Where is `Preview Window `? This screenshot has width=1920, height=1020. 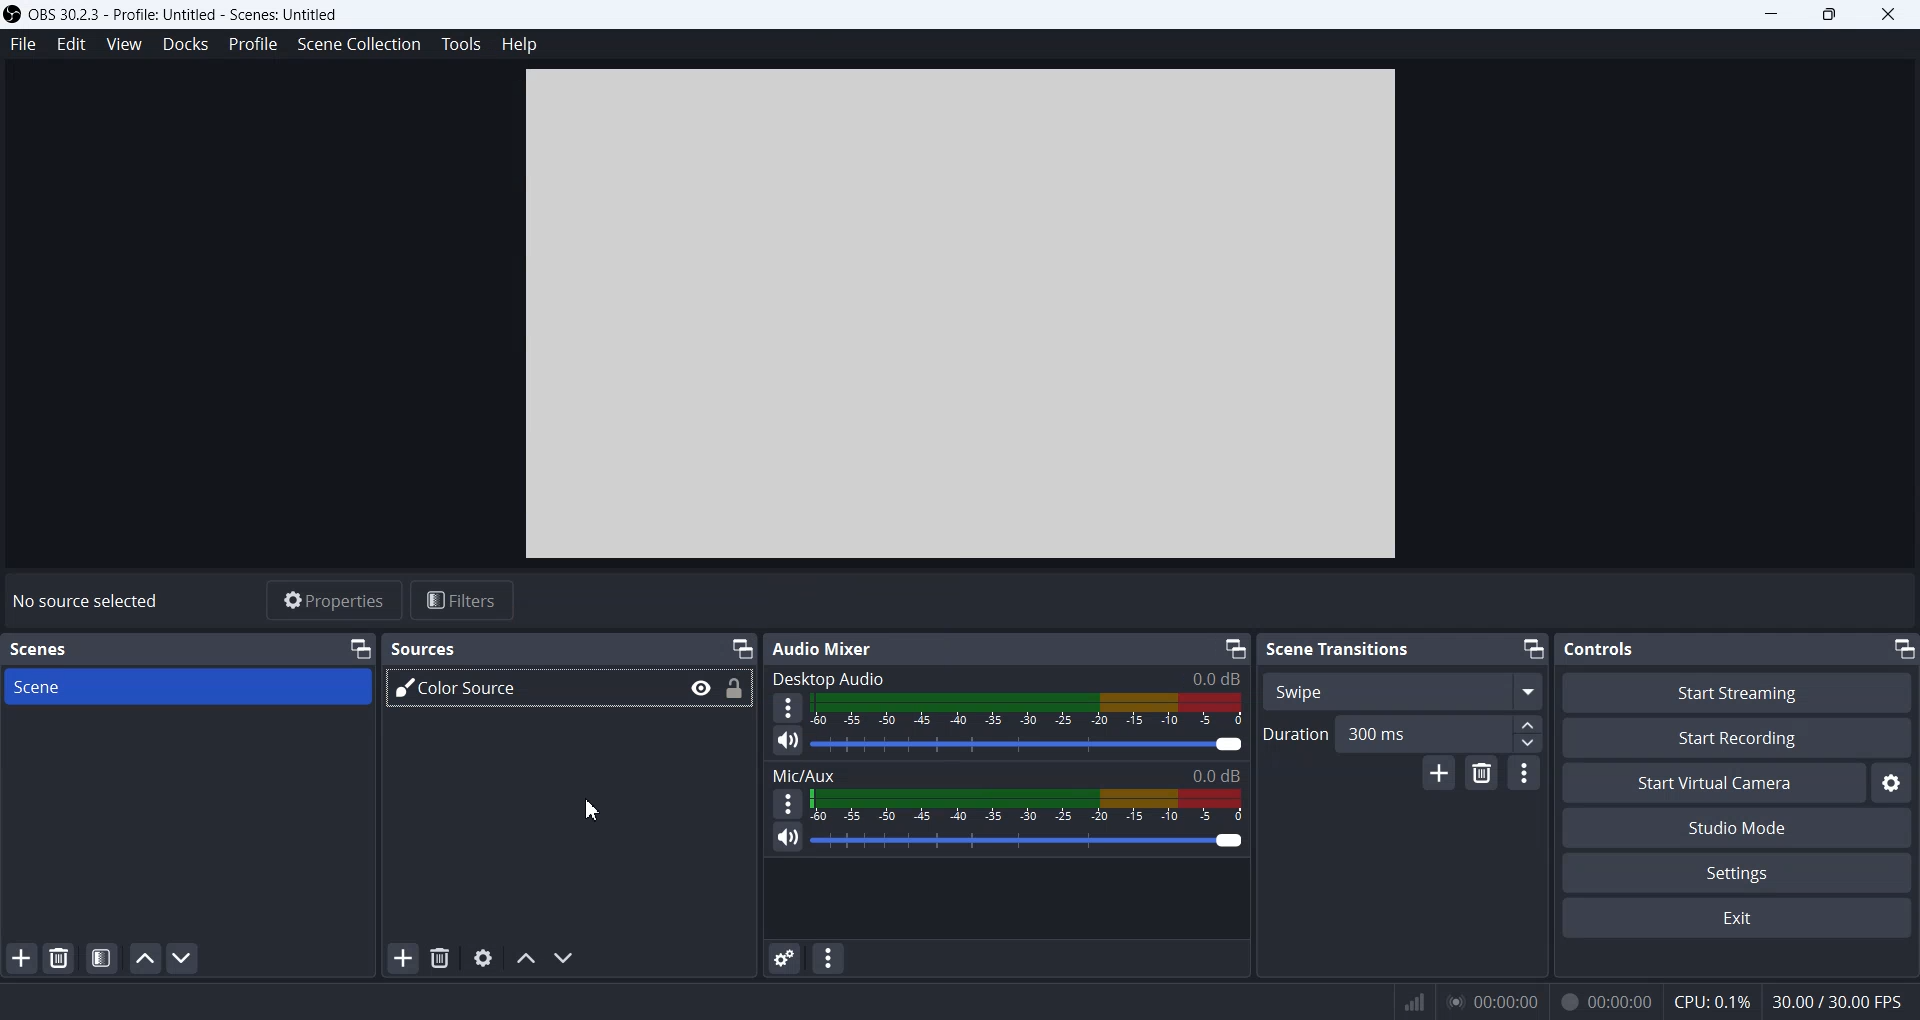
Preview Window  is located at coordinates (964, 315).